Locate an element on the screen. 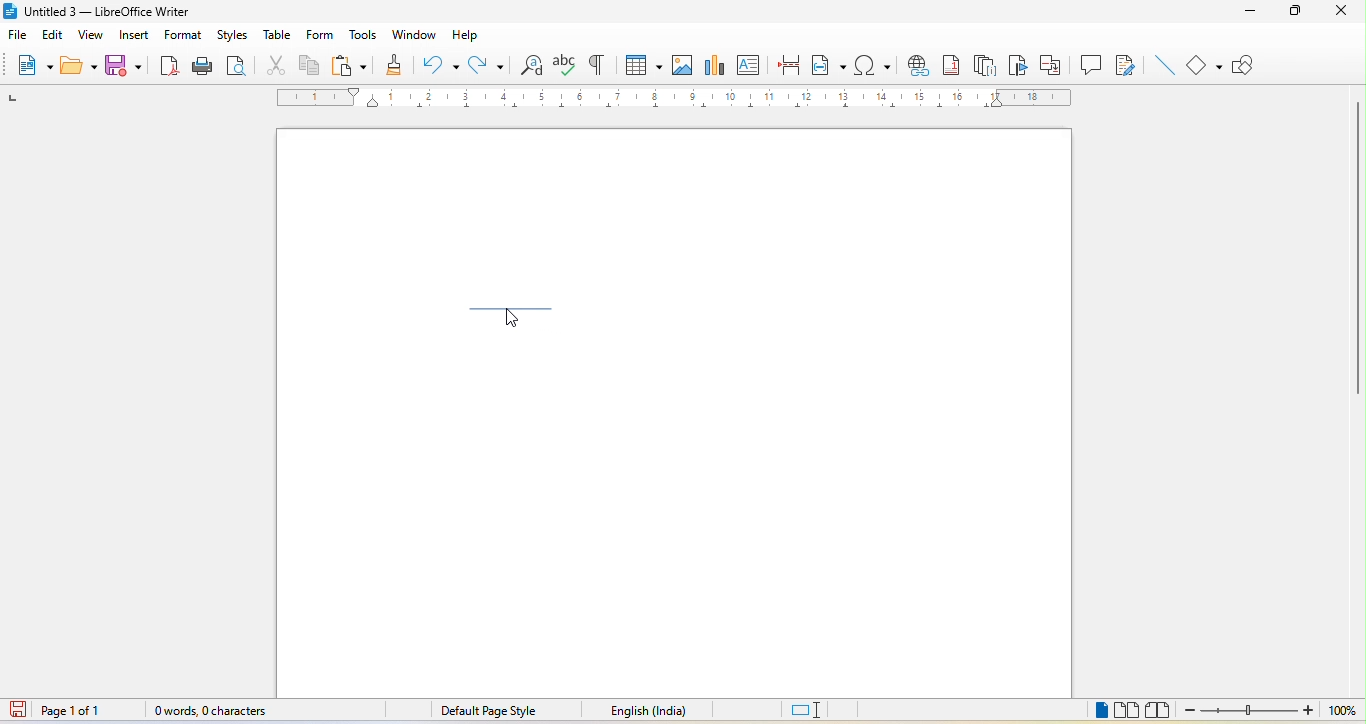  tools is located at coordinates (365, 35).